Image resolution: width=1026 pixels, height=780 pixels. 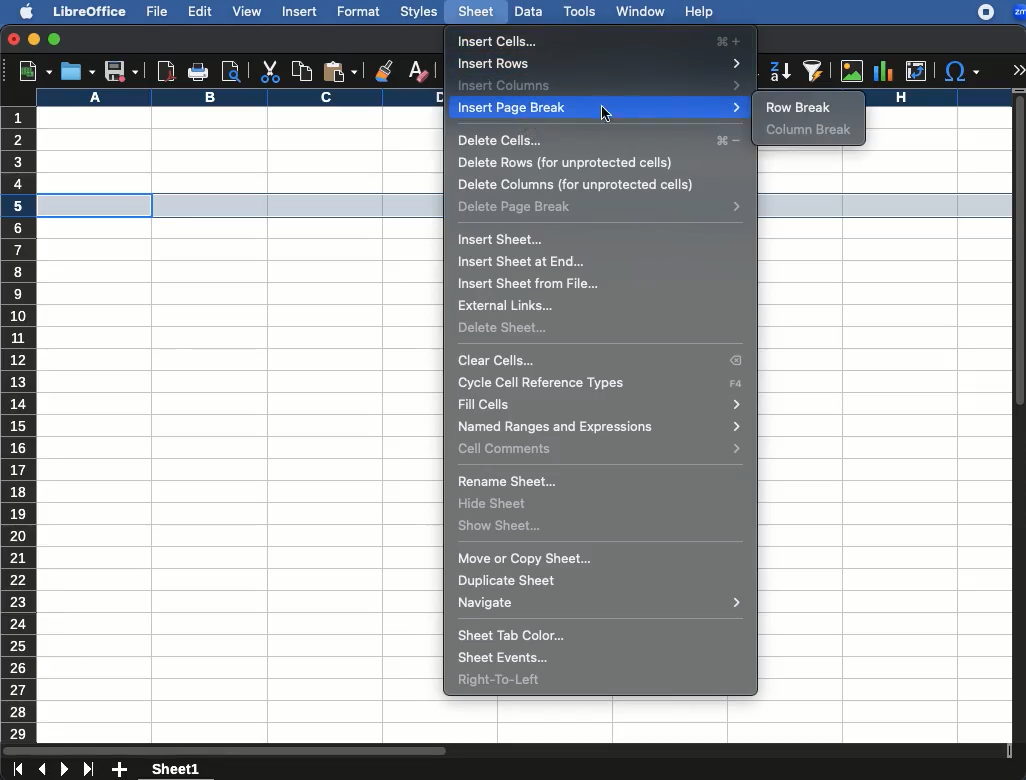 I want to click on clear formatting, so click(x=416, y=70).